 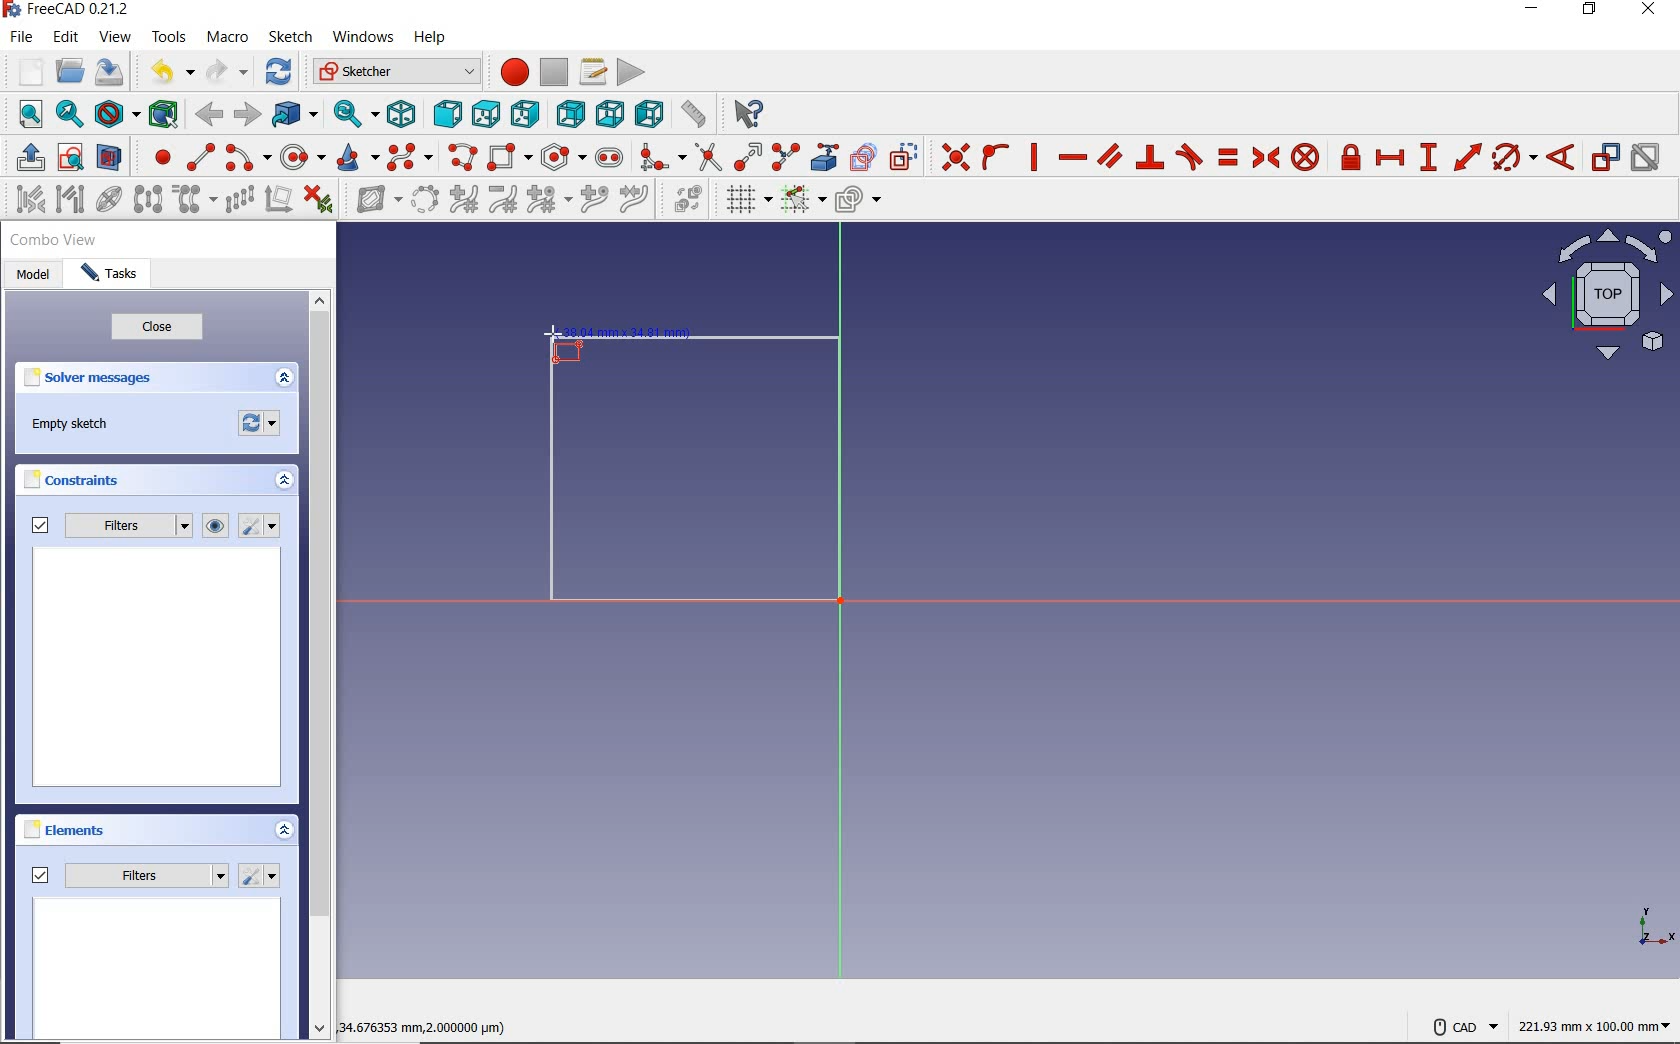 I want to click on minimize, so click(x=1533, y=11).